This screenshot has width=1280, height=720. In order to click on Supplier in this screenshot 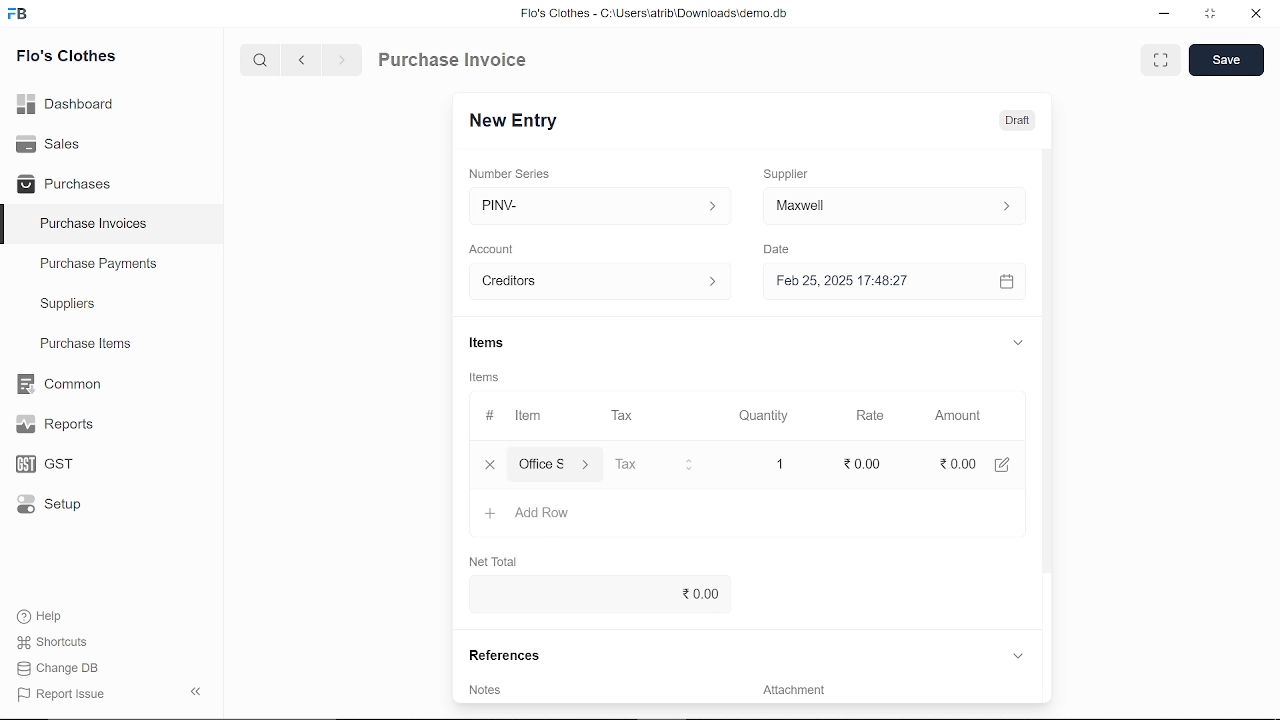, I will do `click(797, 172)`.